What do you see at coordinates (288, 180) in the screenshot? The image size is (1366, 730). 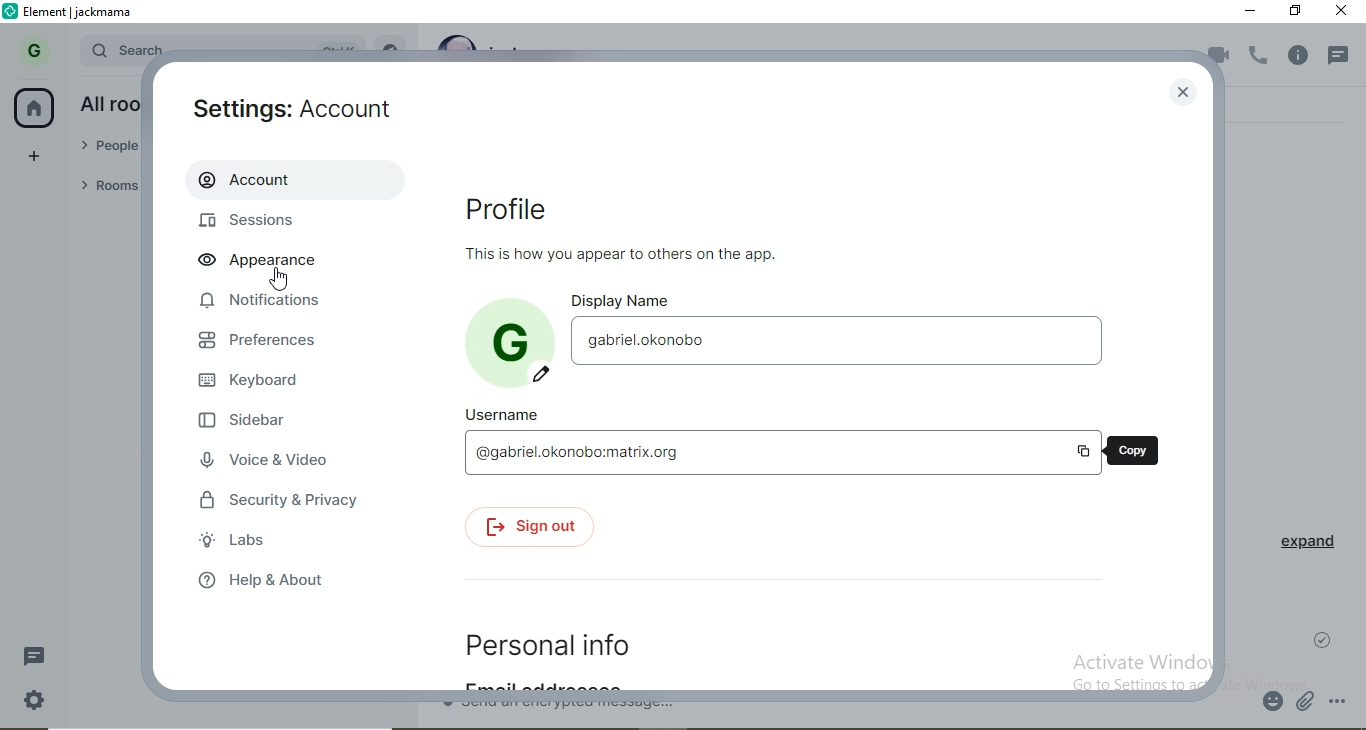 I see `account` at bounding box center [288, 180].